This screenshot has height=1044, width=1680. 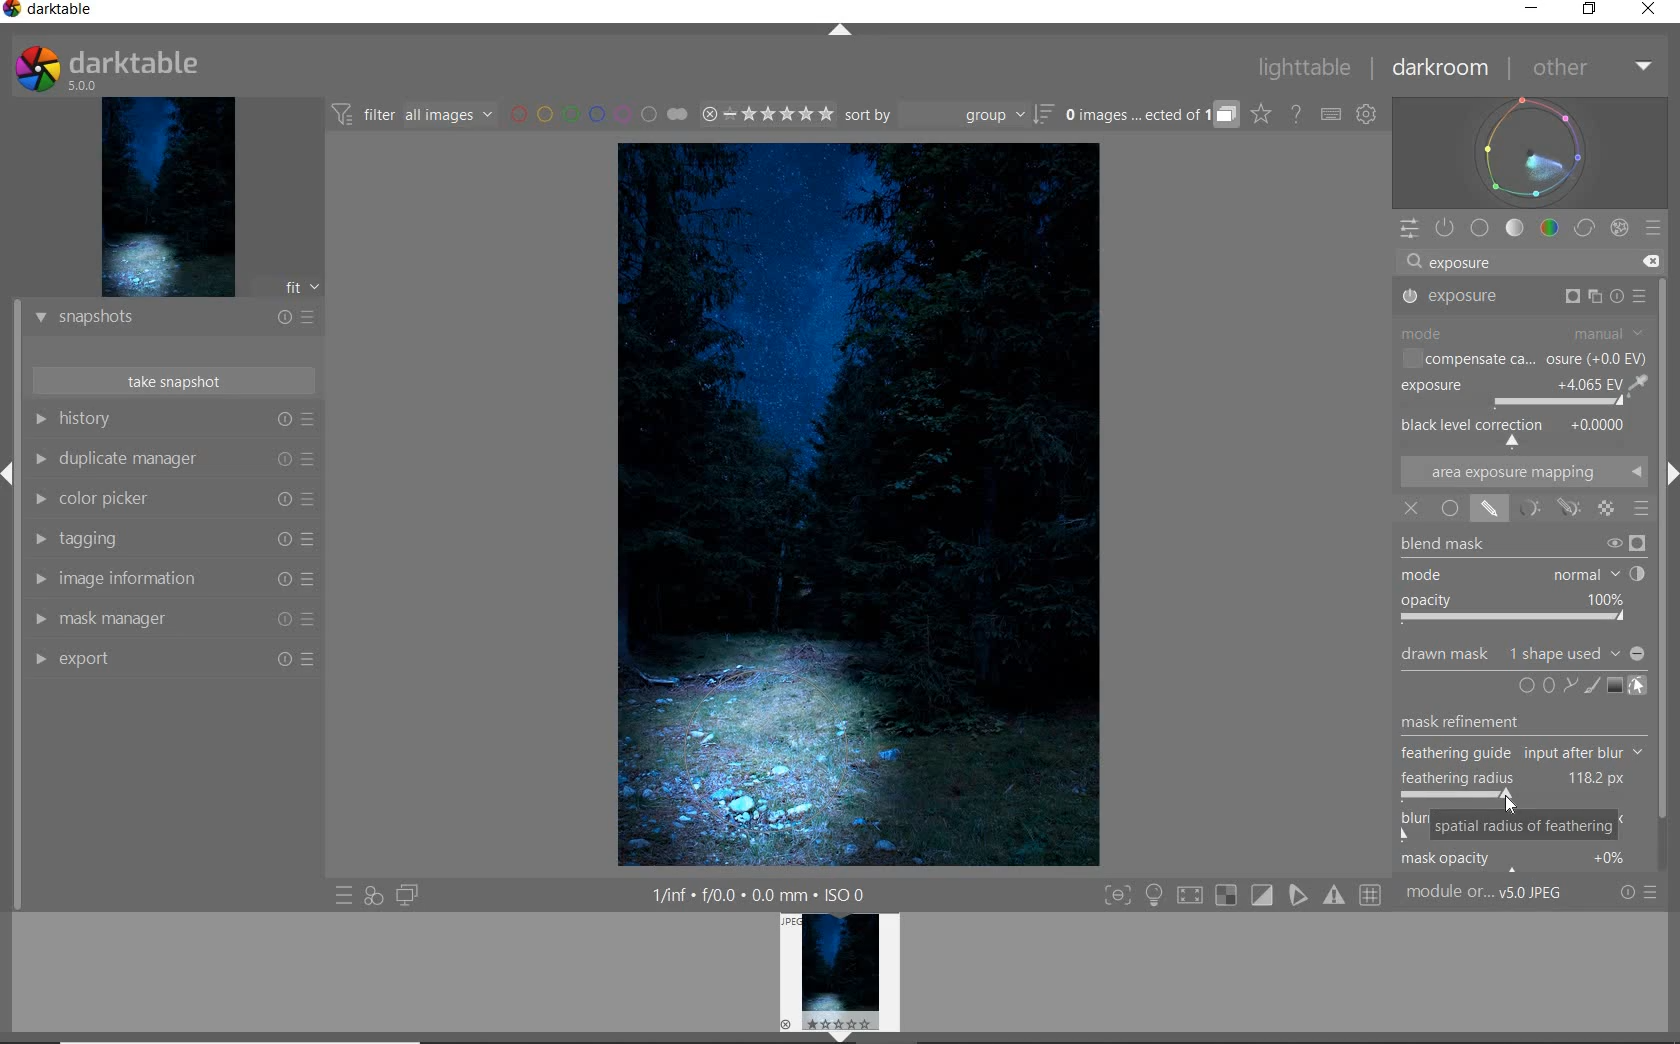 I want to click on IMAGE PREVIEW, so click(x=840, y=977).